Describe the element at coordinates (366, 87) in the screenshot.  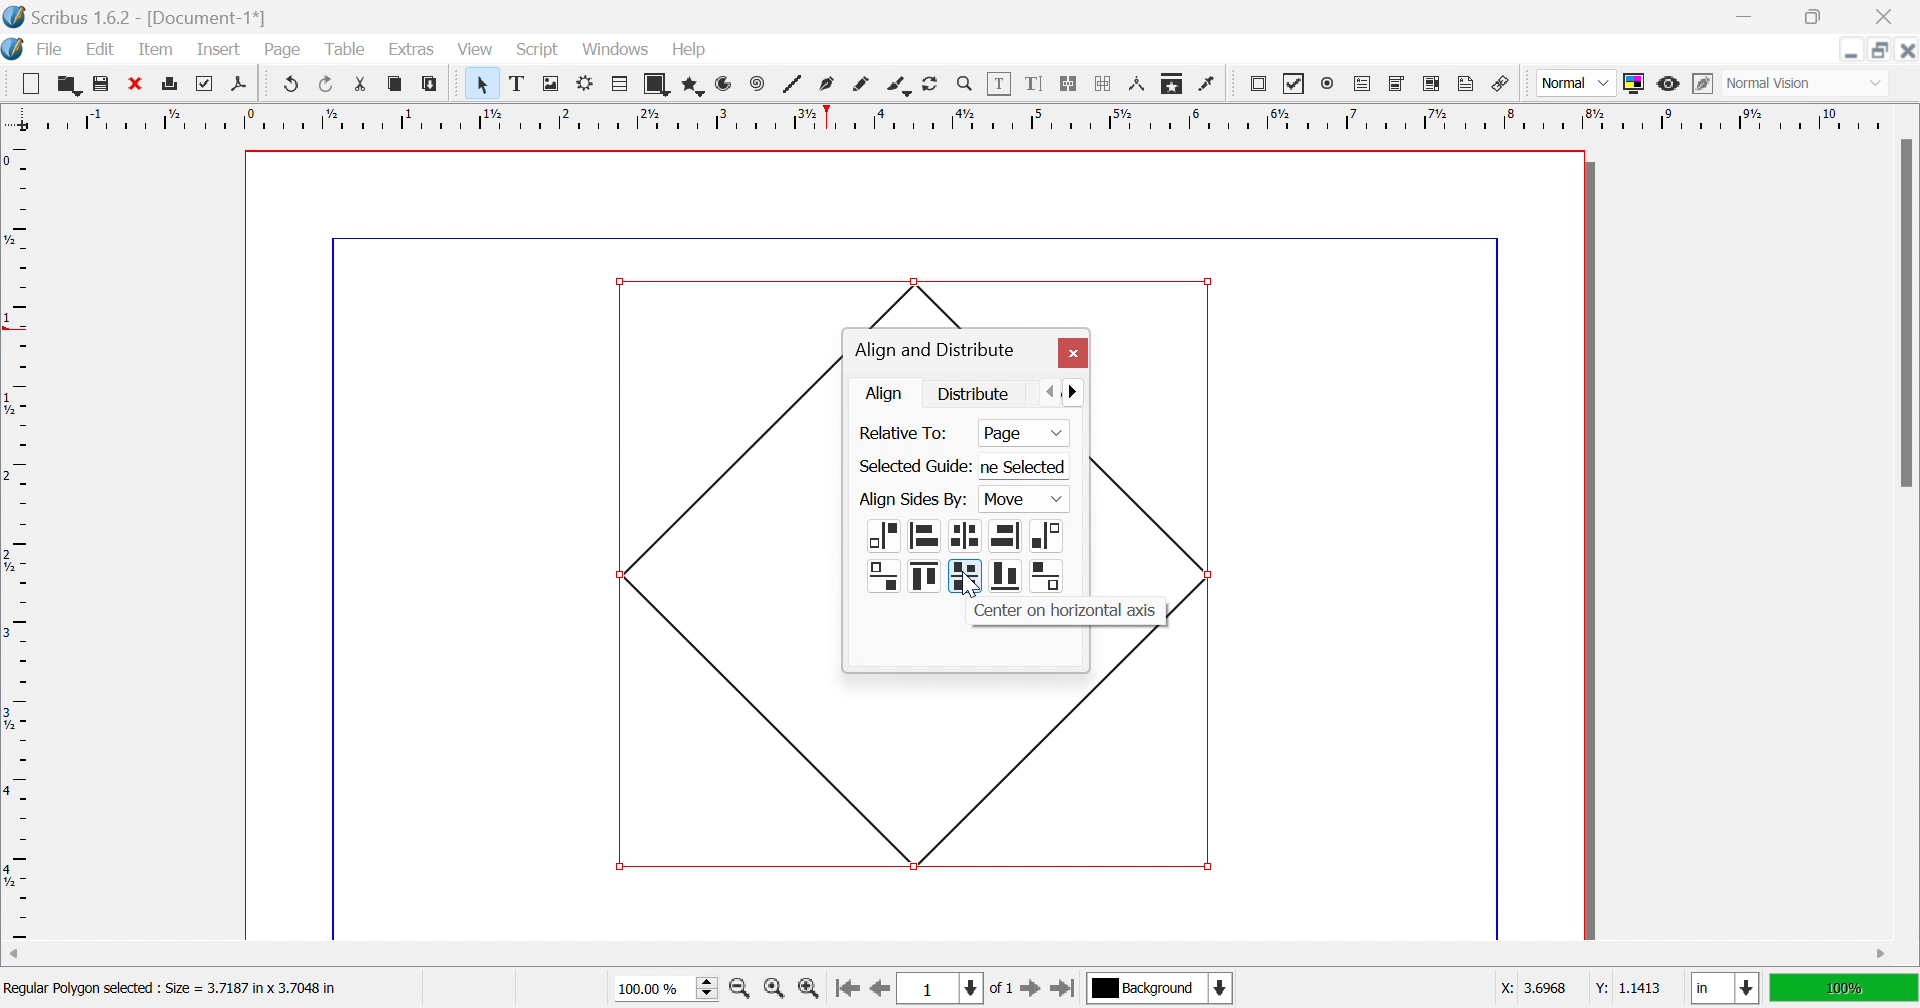
I see `Cut` at that location.